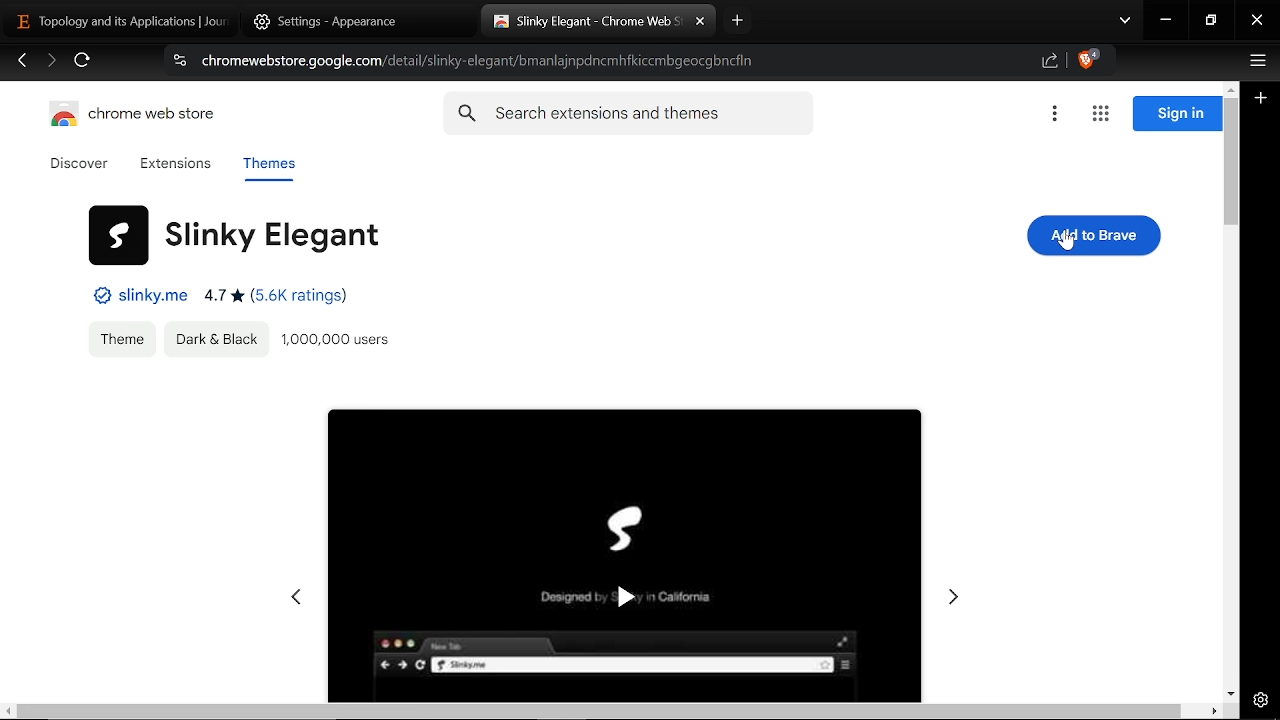  Describe the element at coordinates (178, 63) in the screenshot. I see `Cite information` at that location.